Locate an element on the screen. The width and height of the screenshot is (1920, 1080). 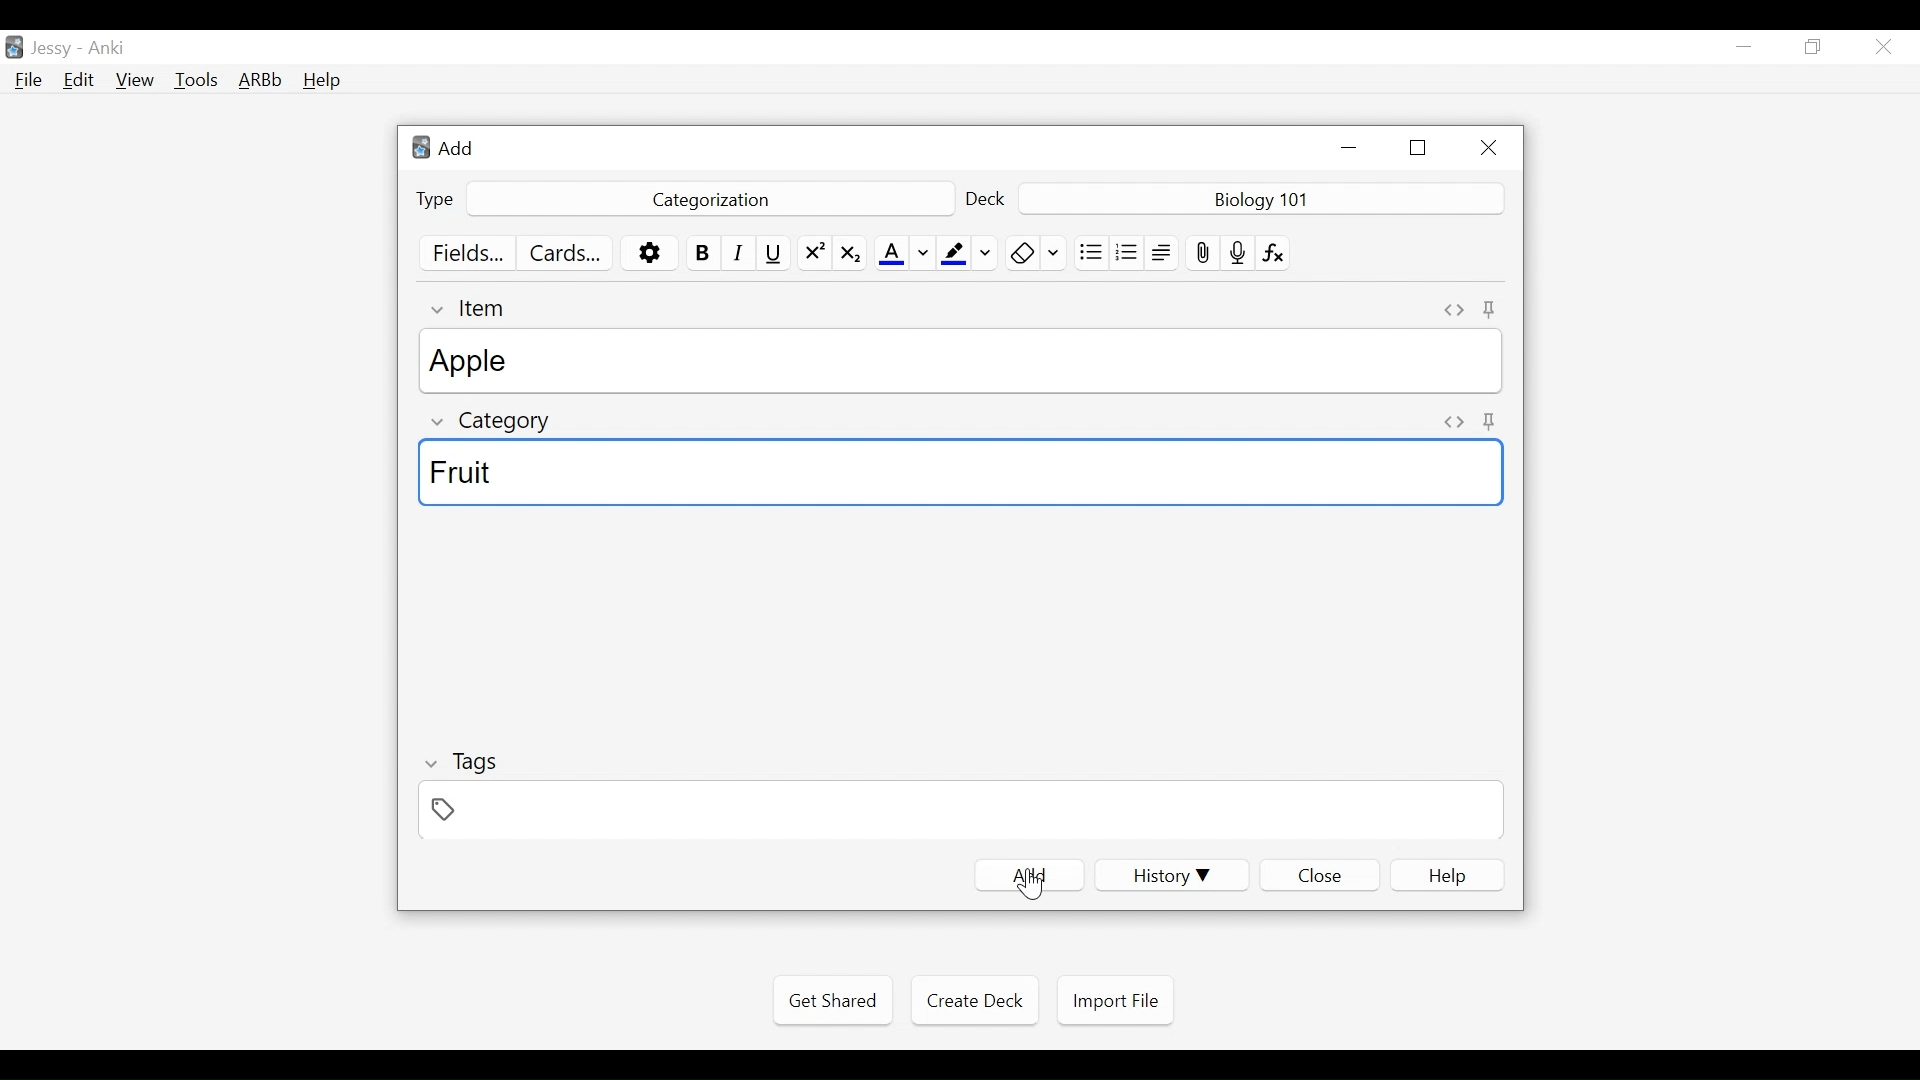
Deck is located at coordinates (987, 201).